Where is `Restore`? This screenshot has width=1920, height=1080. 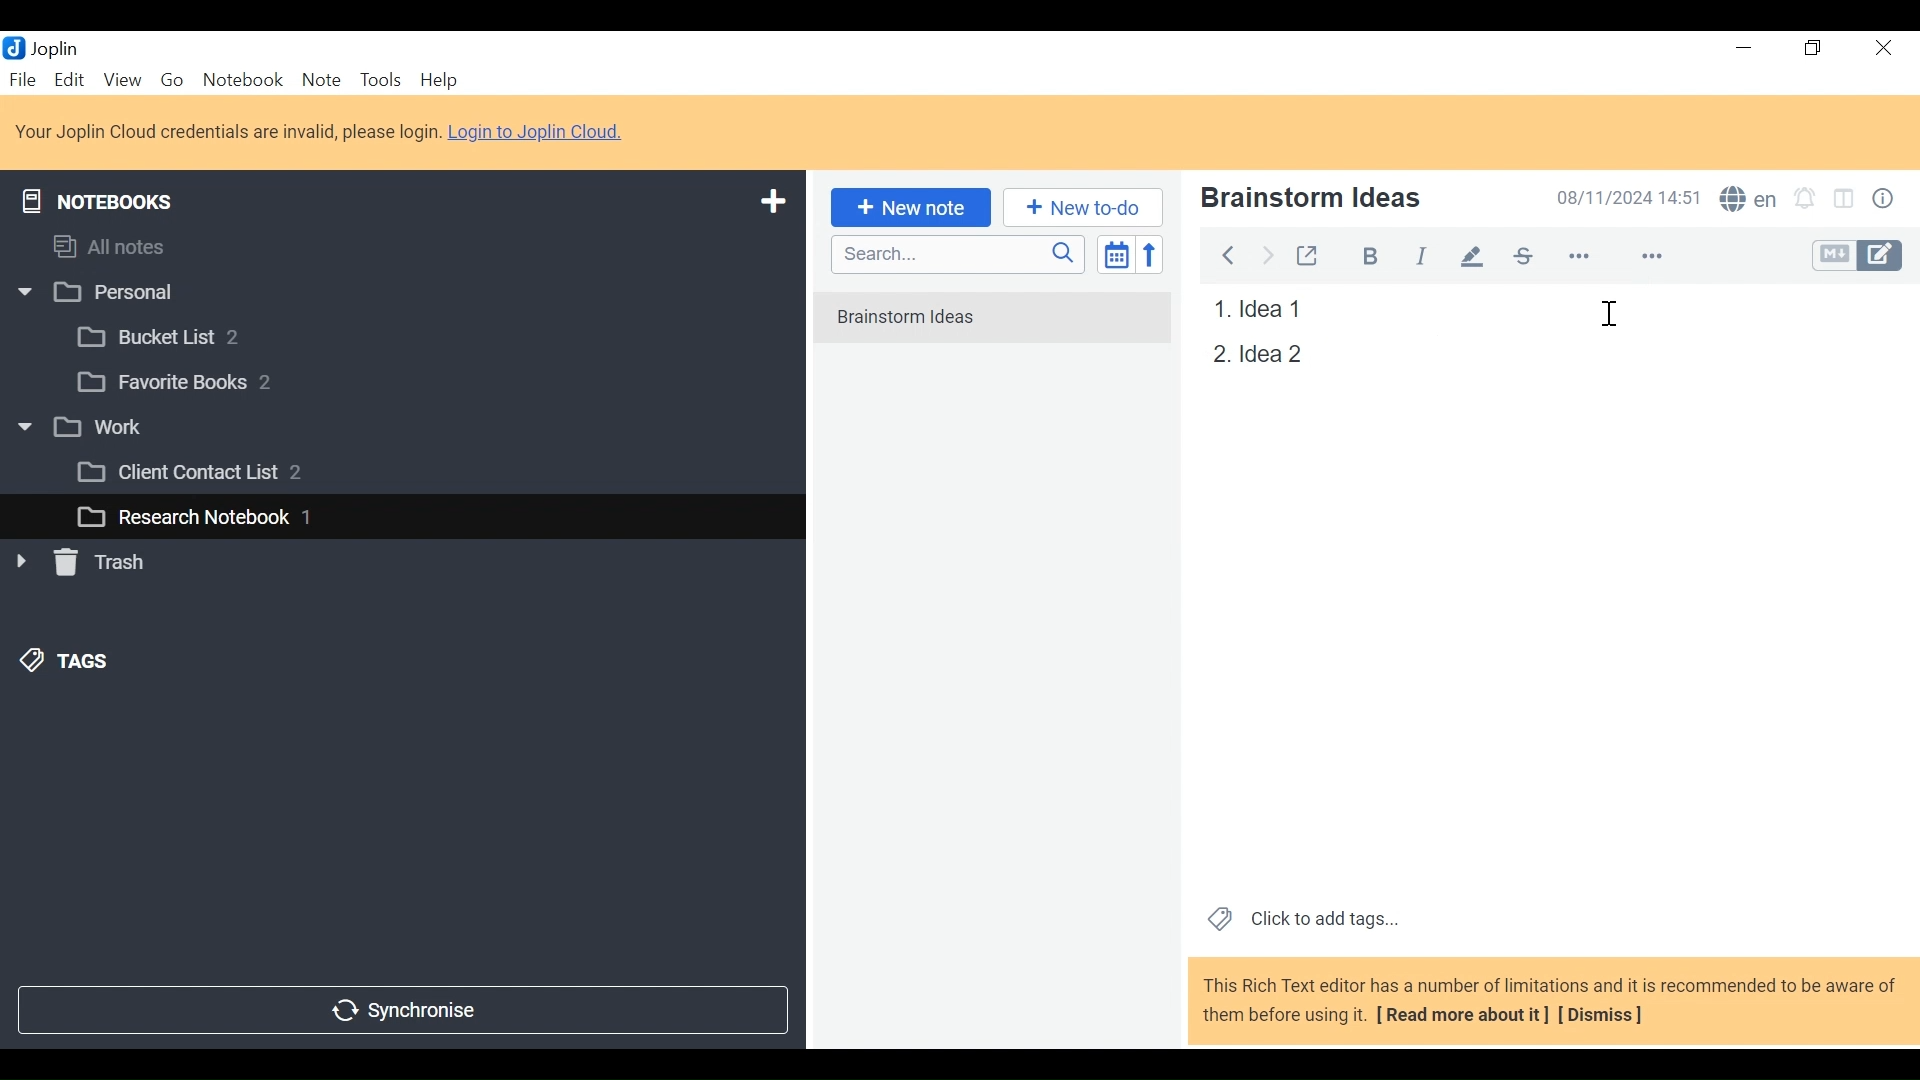
Restore is located at coordinates (1815, 49).